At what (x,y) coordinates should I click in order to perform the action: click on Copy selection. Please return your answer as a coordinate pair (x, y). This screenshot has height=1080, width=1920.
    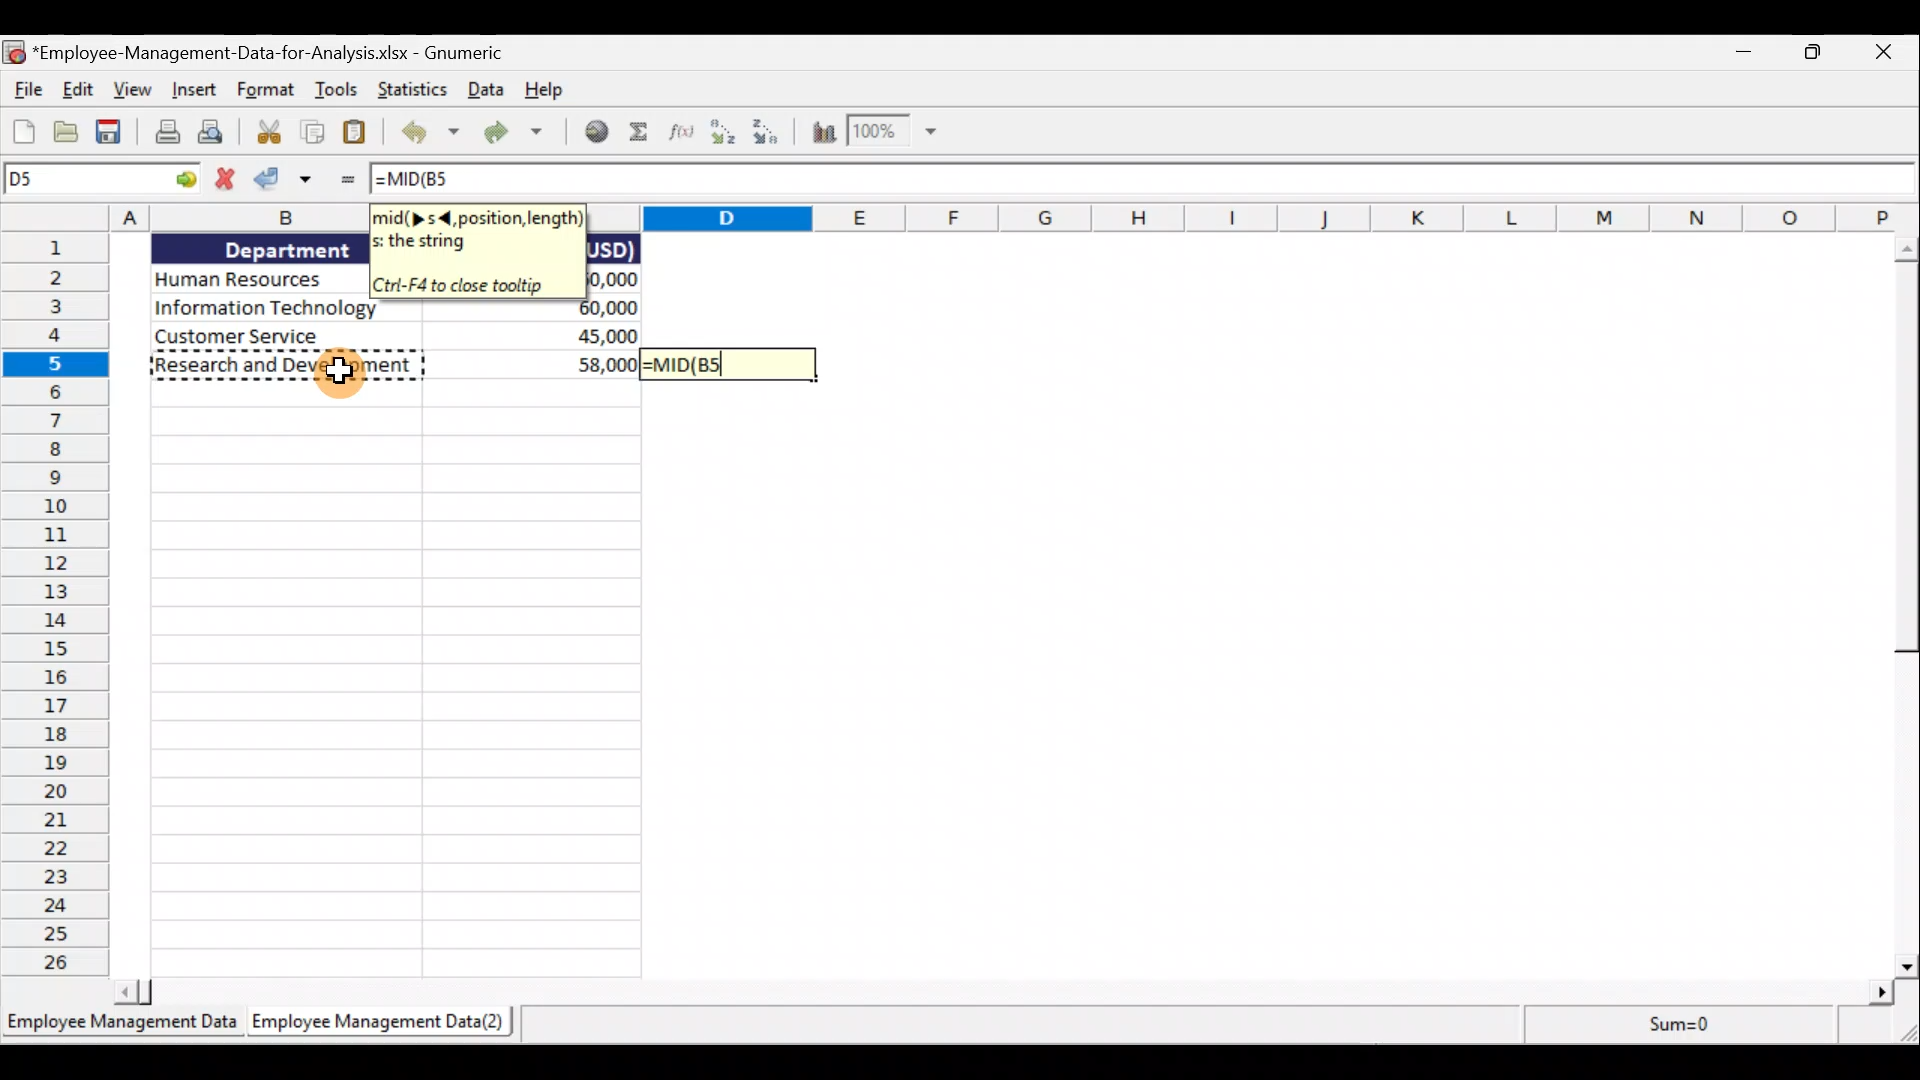
    Looking at the image, I should click on (308, 132).